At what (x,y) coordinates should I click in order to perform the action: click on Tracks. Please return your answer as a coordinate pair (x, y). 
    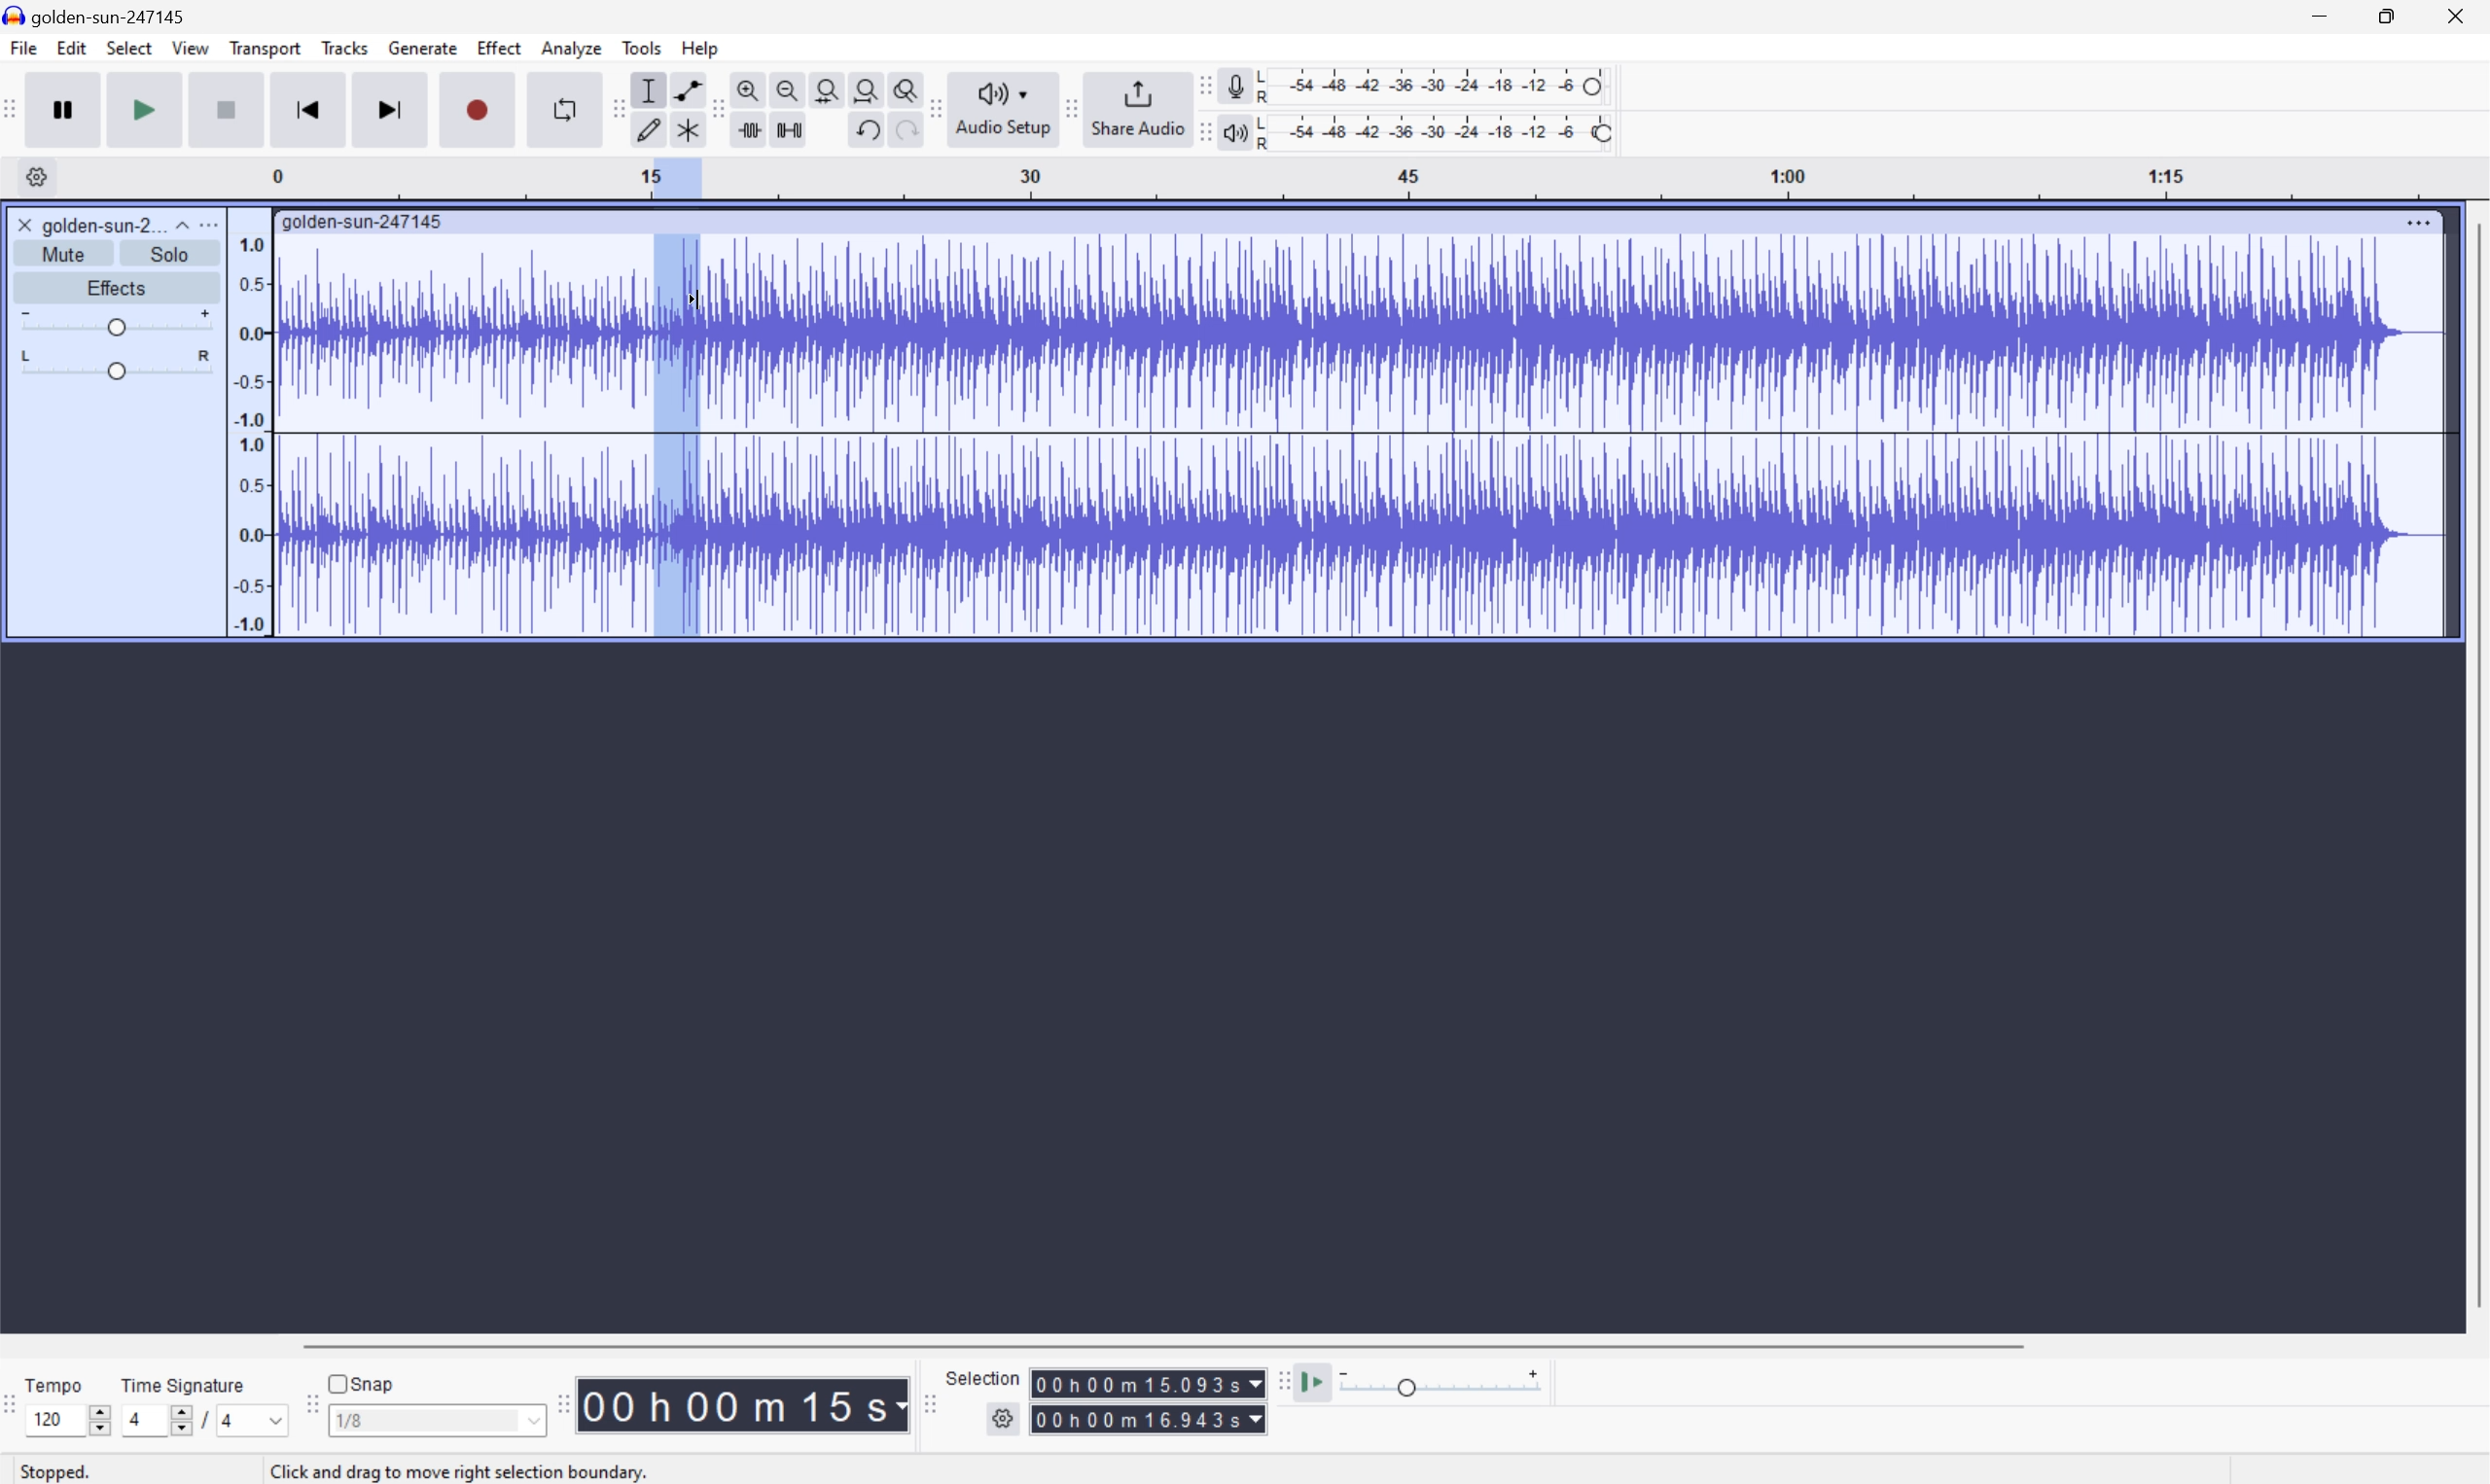
    Looking at the image, I should click on (344, 47).